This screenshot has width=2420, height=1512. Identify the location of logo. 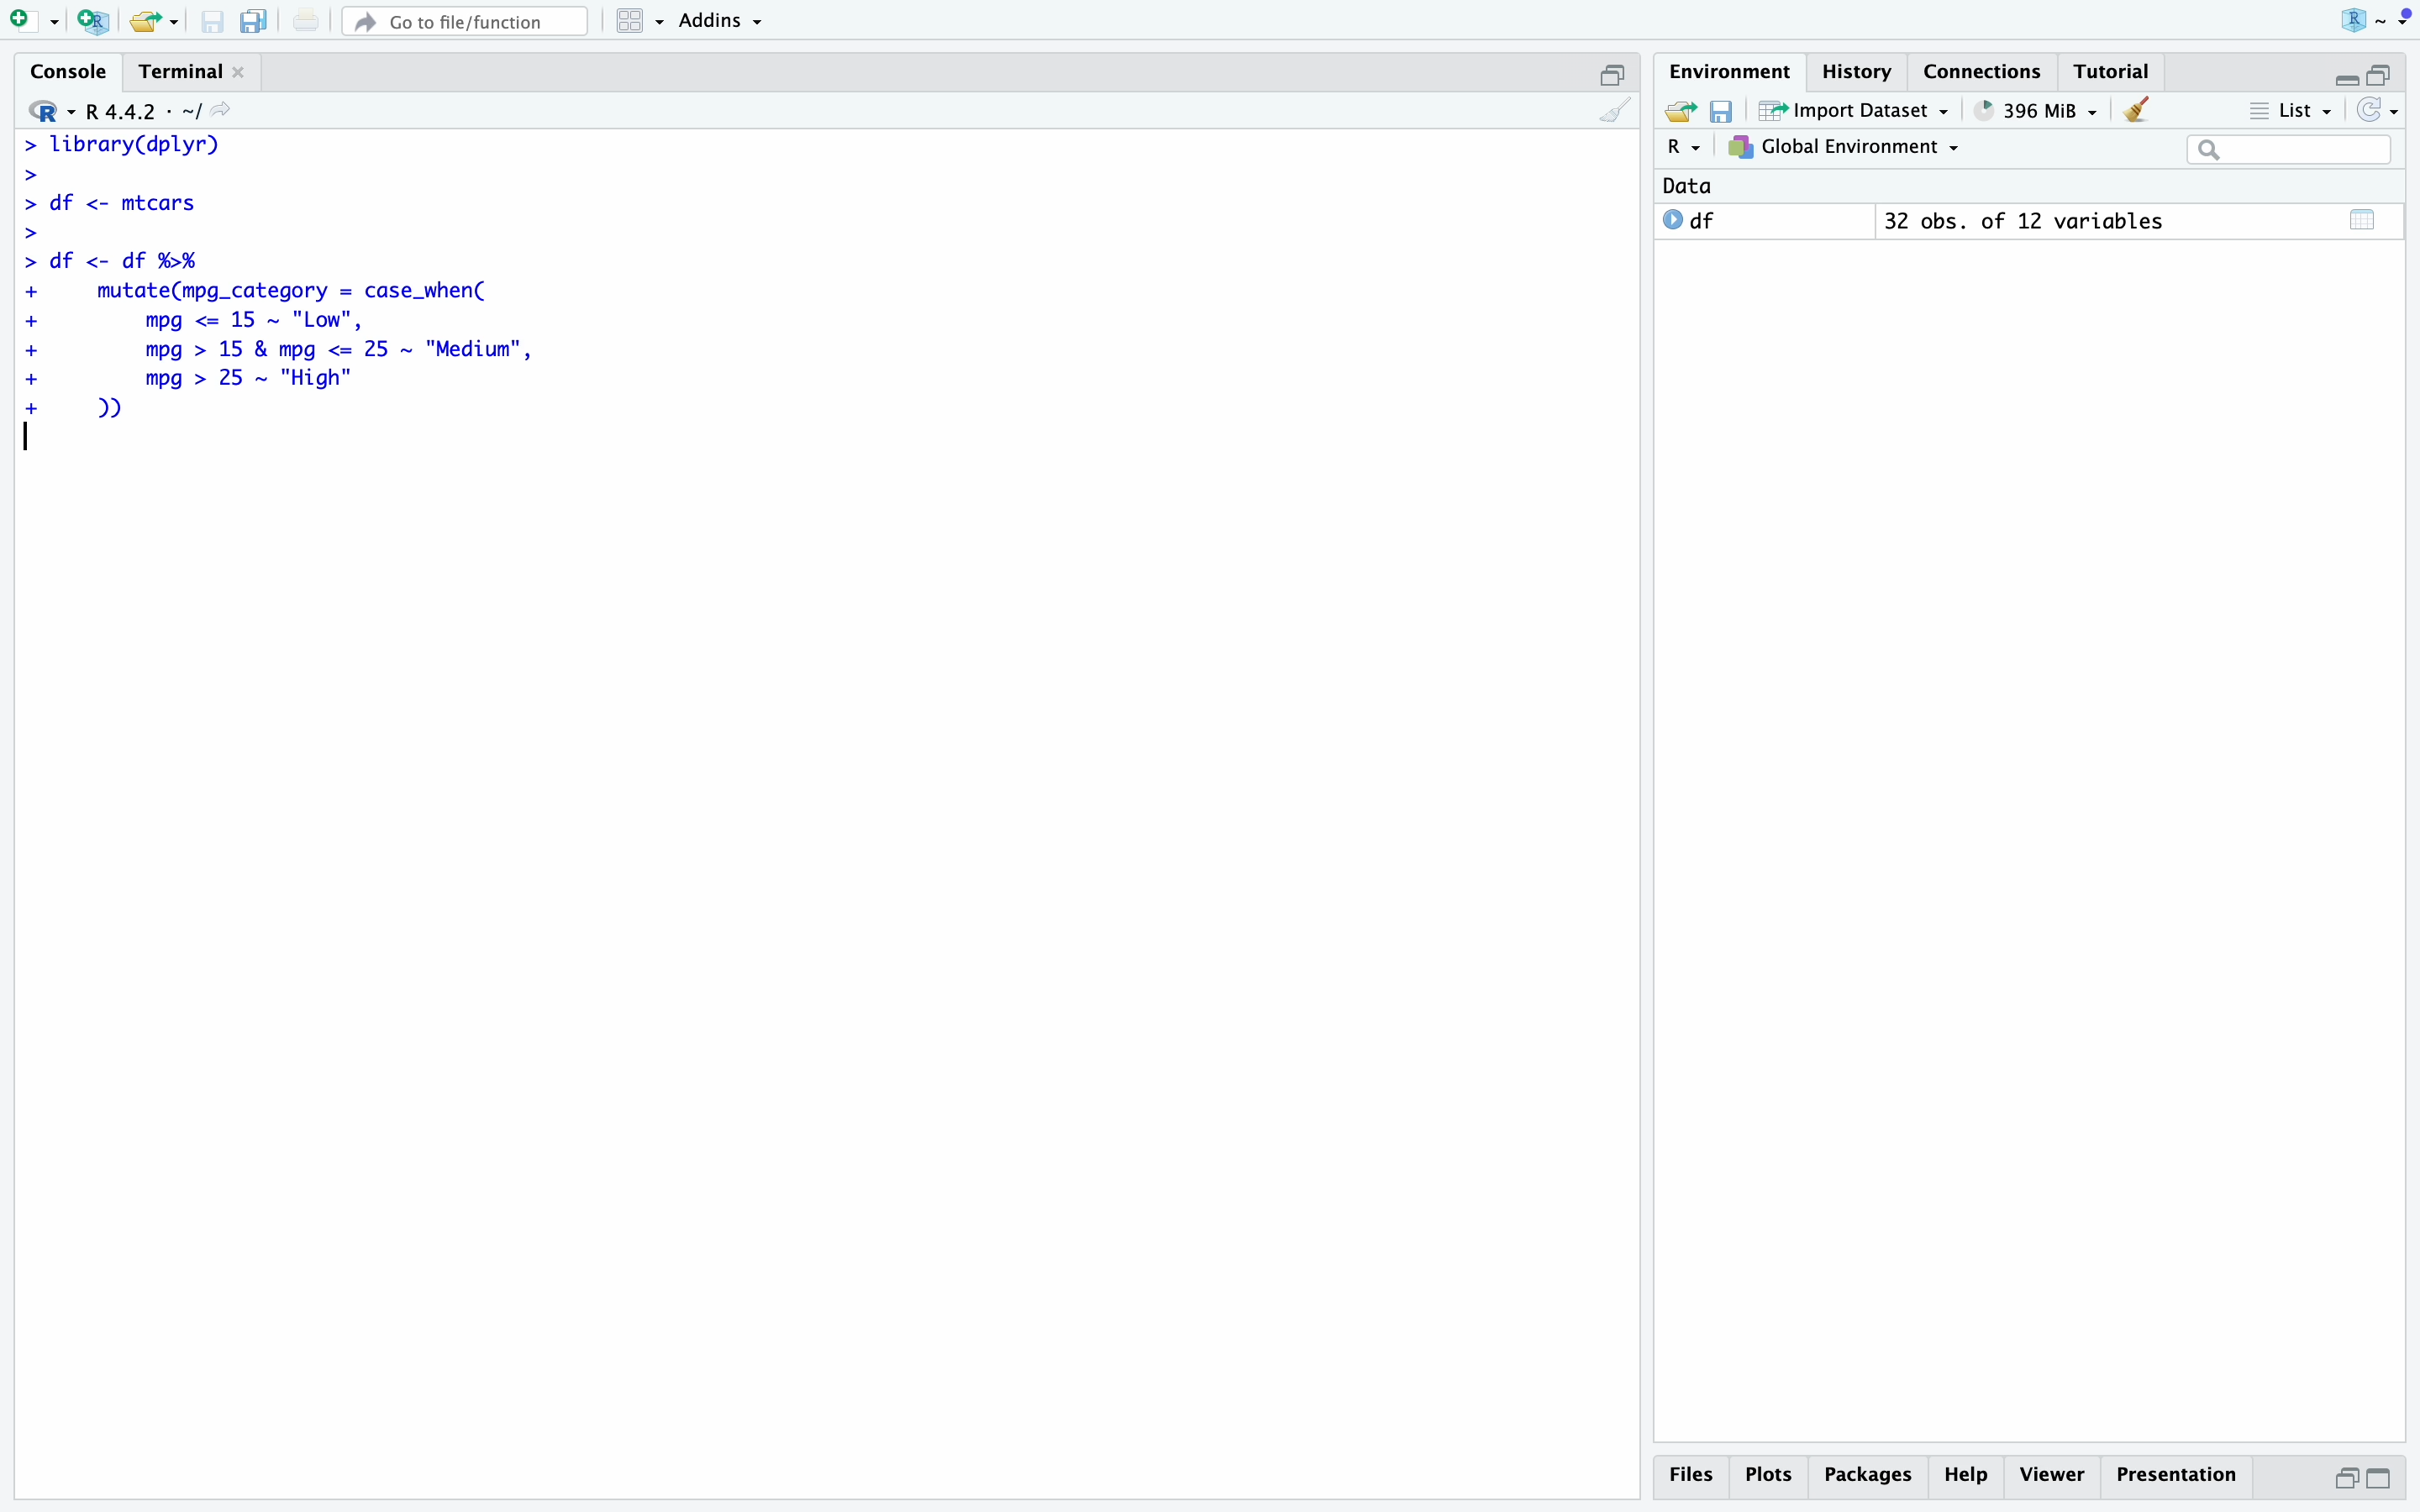
(2372, 17).